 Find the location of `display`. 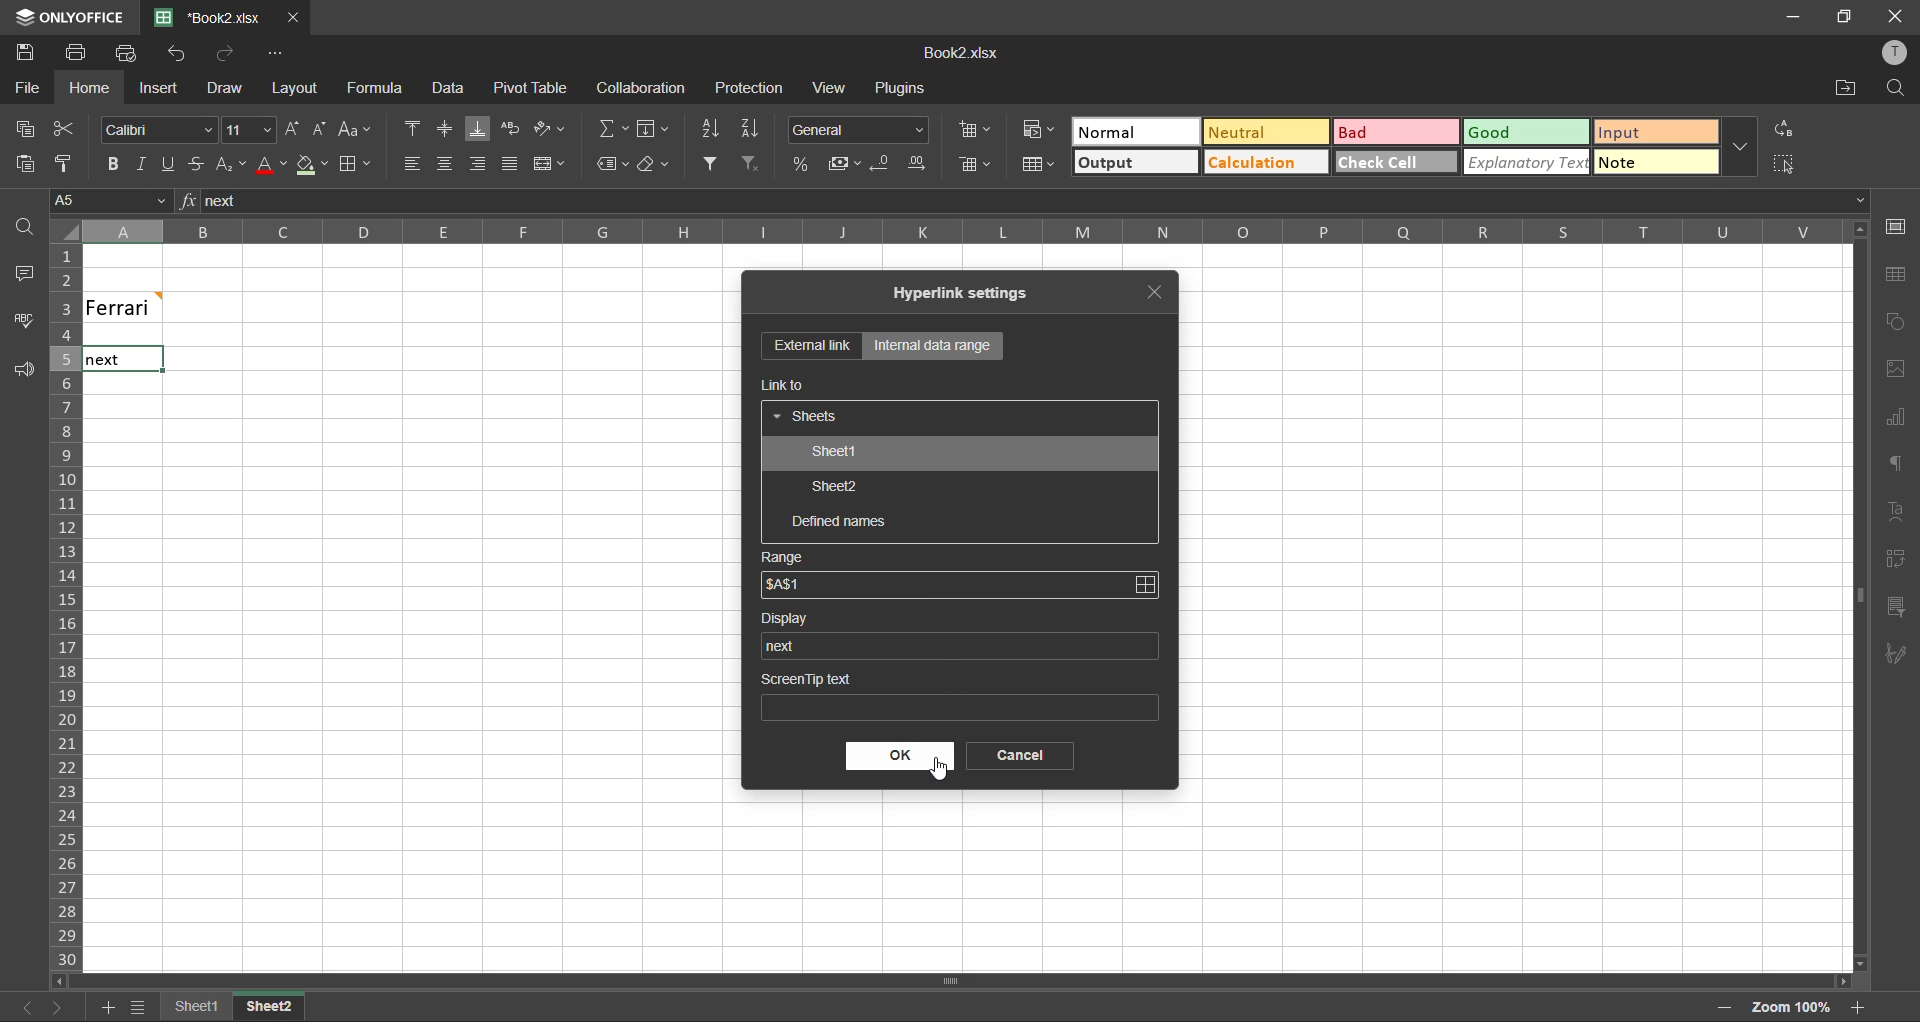

display is located at coordinates (793, 618).